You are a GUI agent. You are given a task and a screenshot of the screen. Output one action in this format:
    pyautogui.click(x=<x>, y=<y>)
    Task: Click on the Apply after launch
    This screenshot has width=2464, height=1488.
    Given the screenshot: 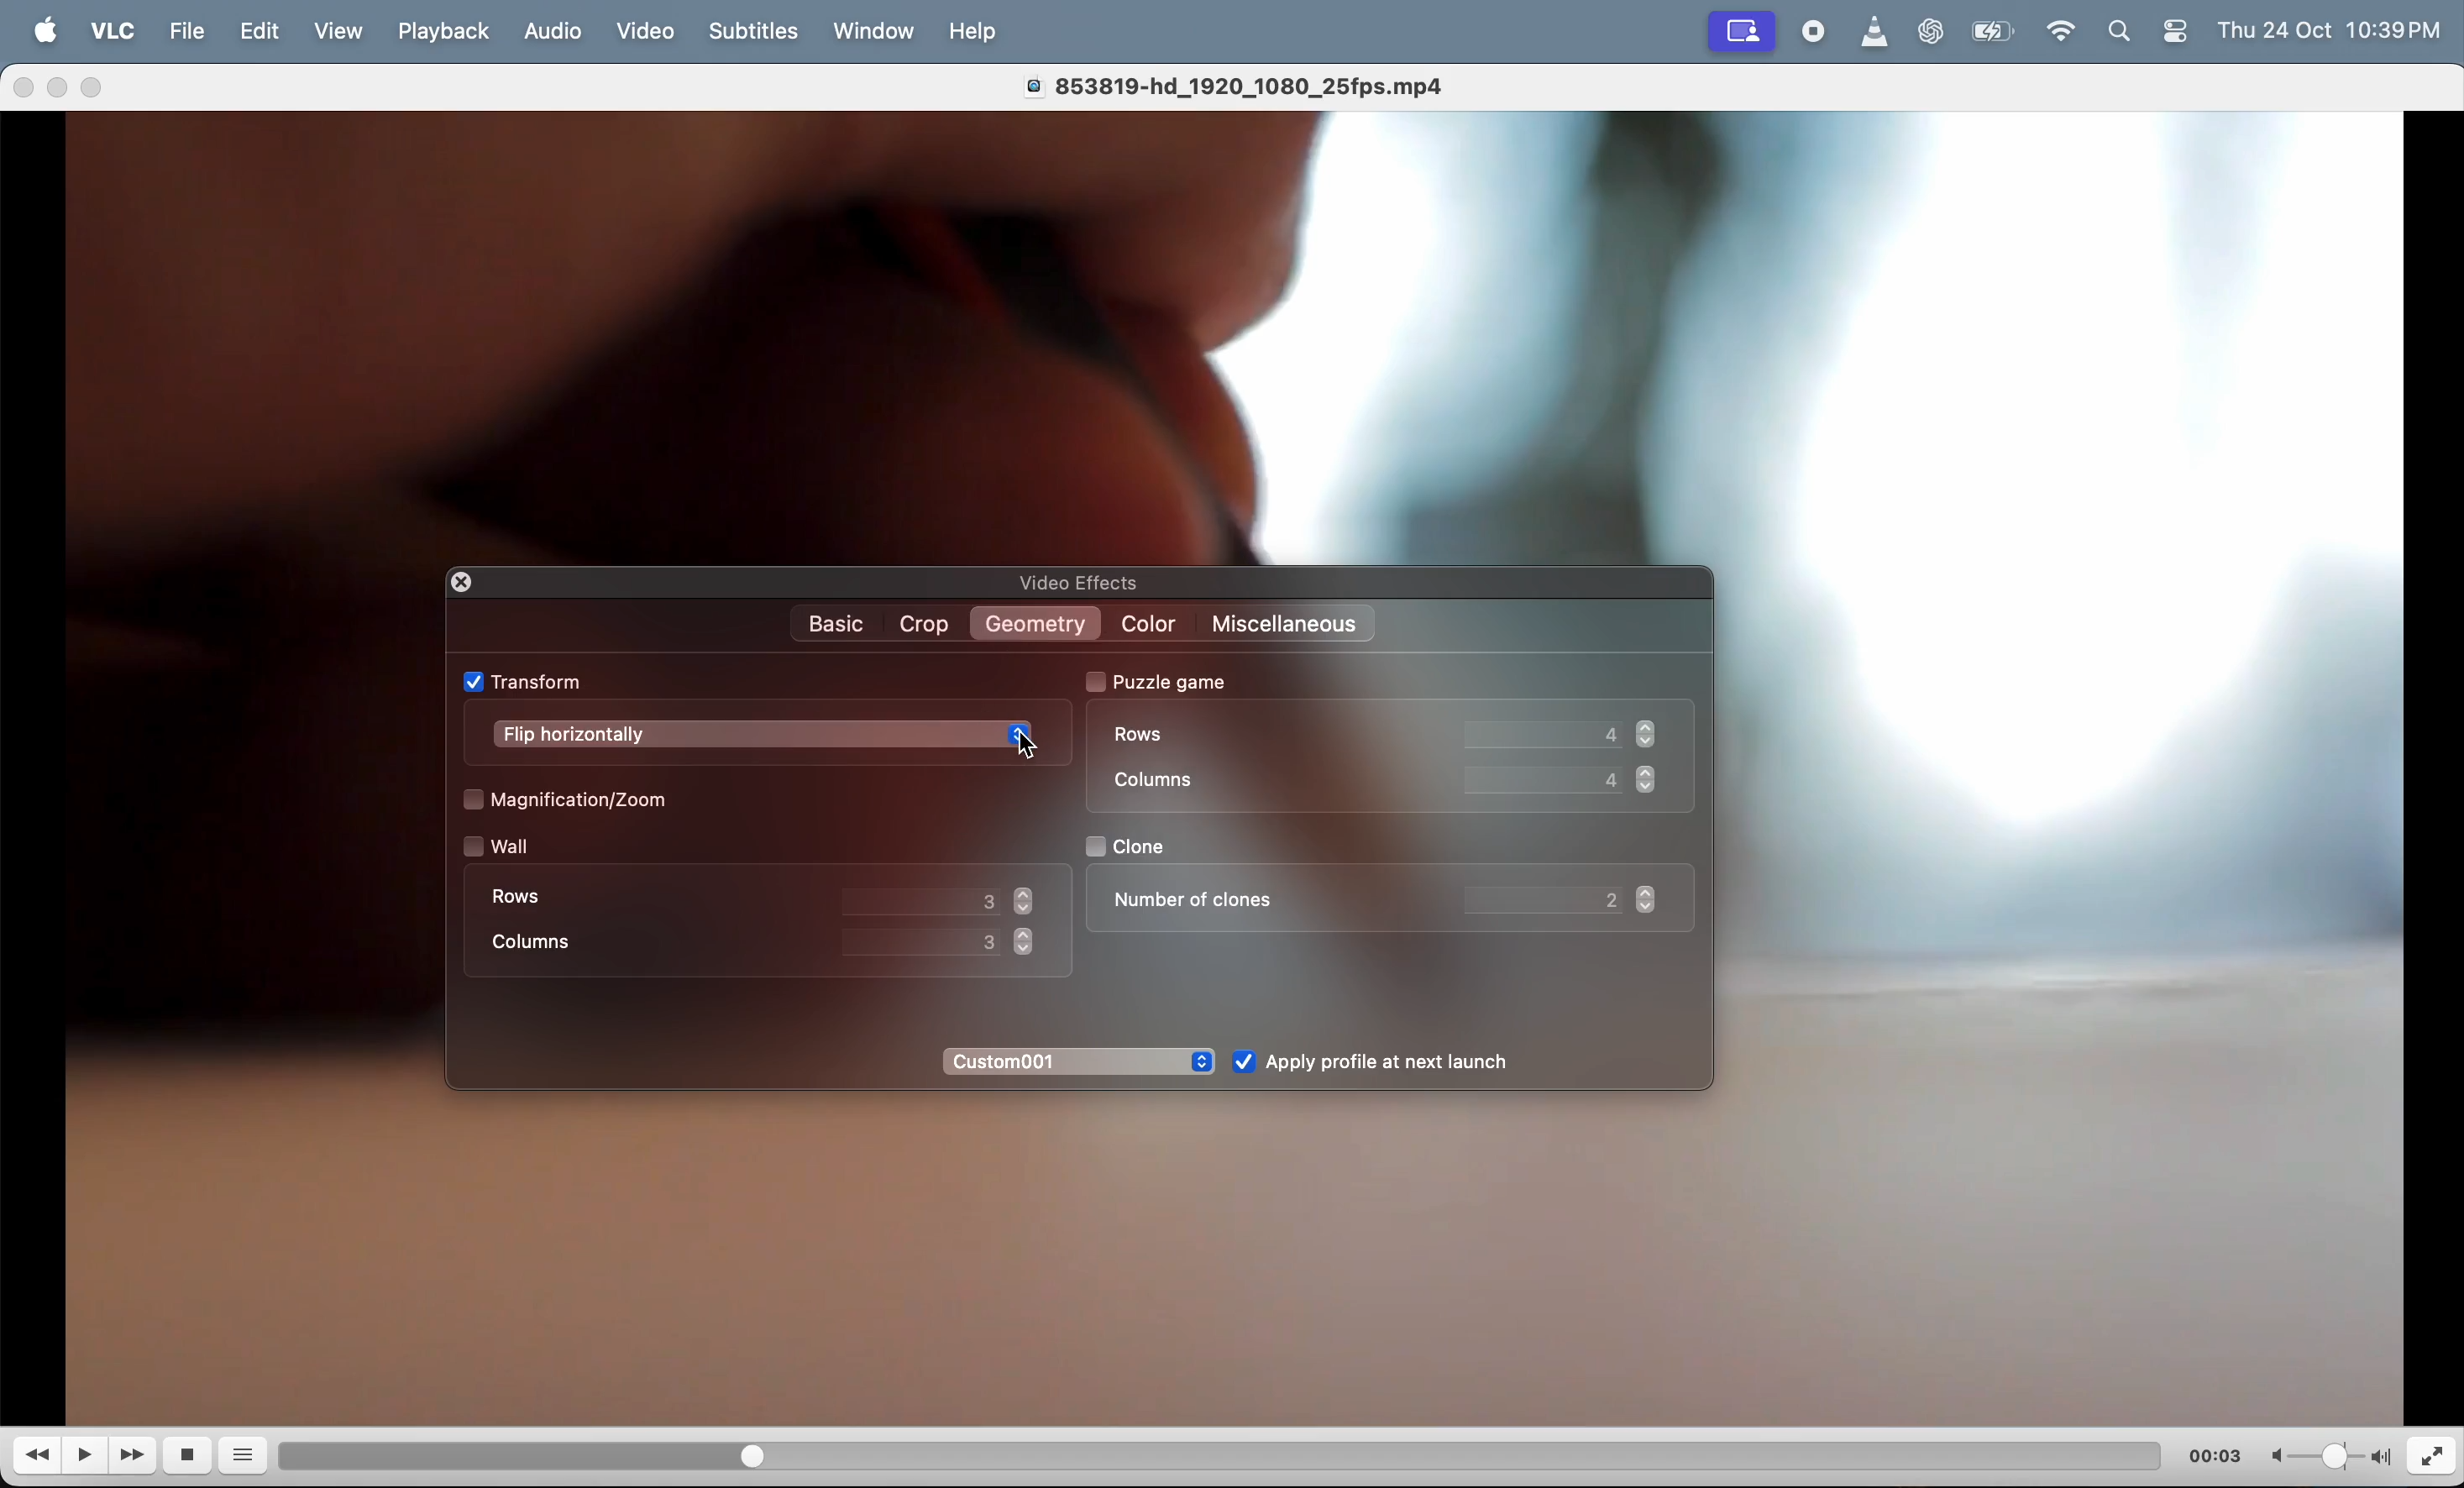 What is the action you would take?
    pyautogui.click(x=1391, y=1065)
    